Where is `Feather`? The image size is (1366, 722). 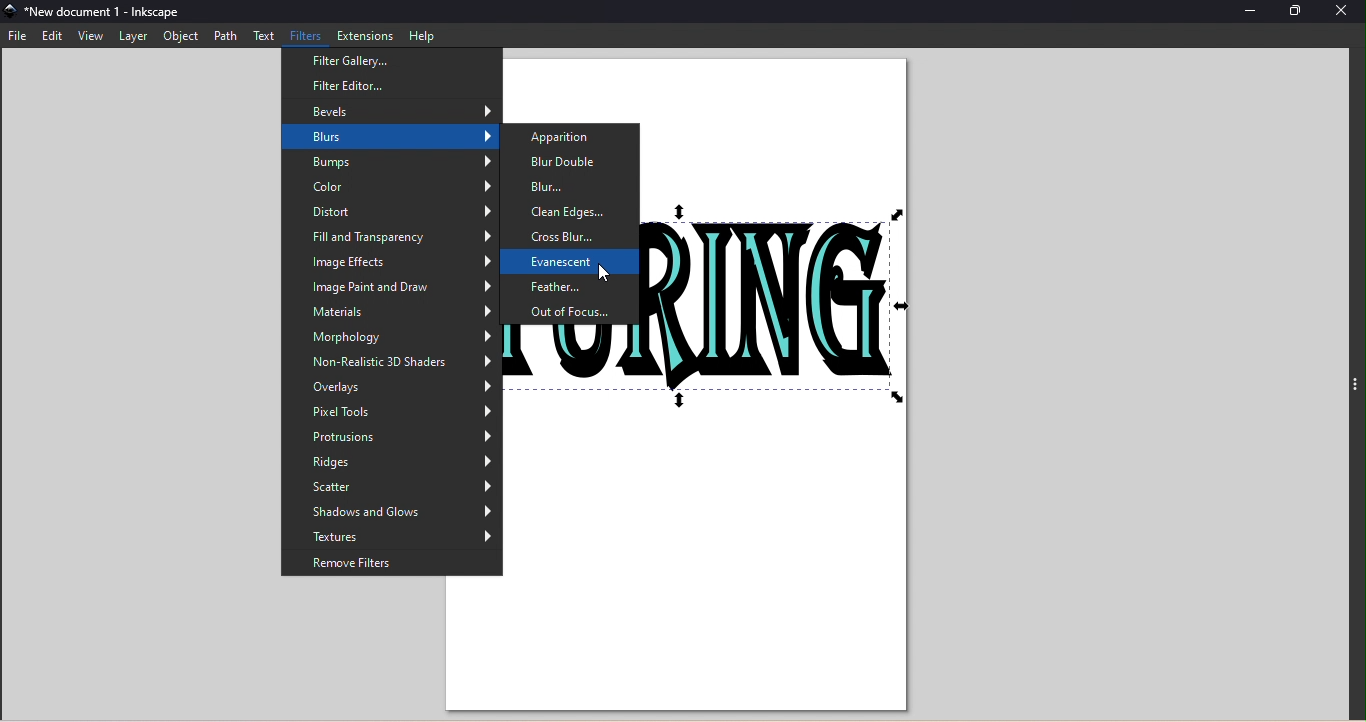 Feather is located at coordinates (574, 286).